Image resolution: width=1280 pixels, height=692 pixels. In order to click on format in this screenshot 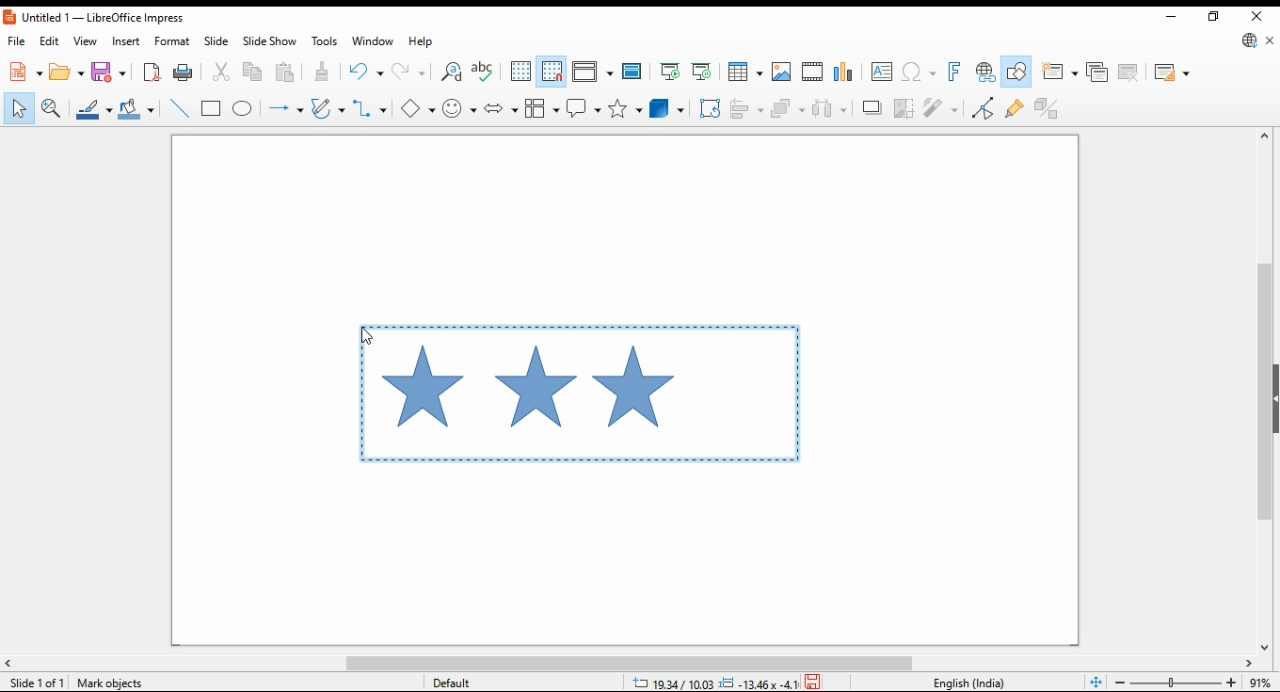, I will do `click(174, 40)`.